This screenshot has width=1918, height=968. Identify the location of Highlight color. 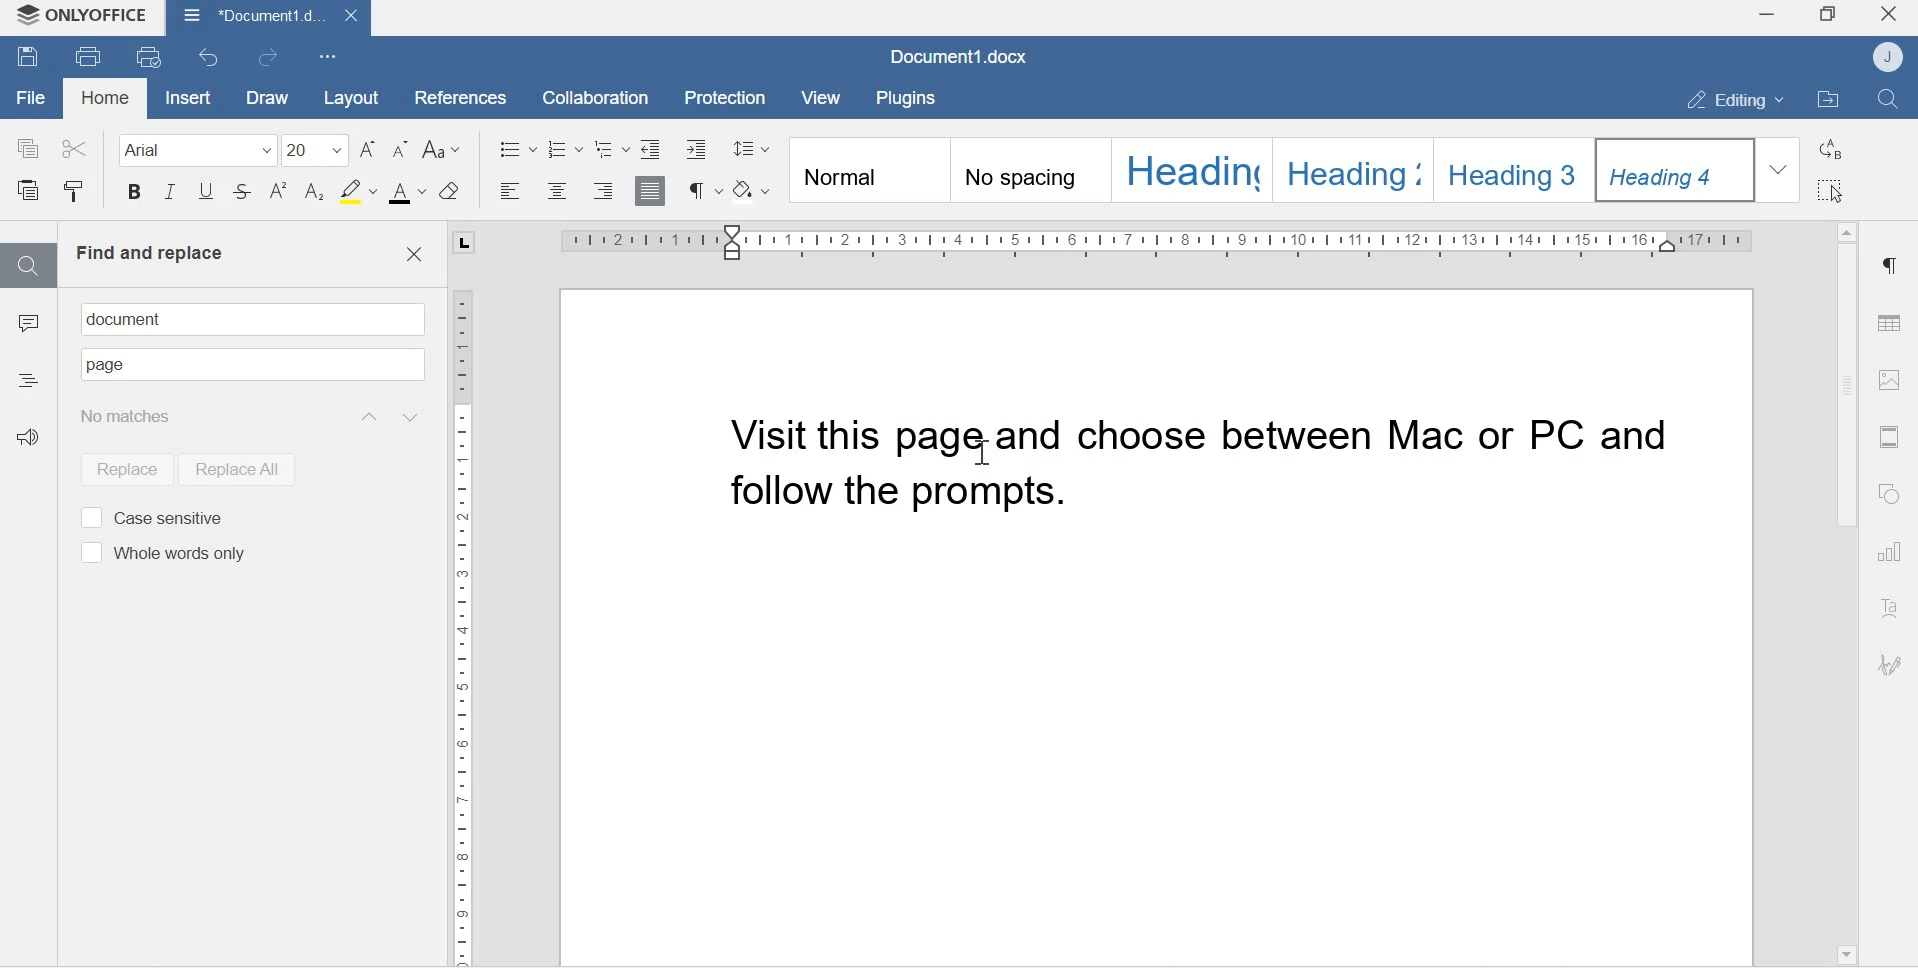
(357, 190).